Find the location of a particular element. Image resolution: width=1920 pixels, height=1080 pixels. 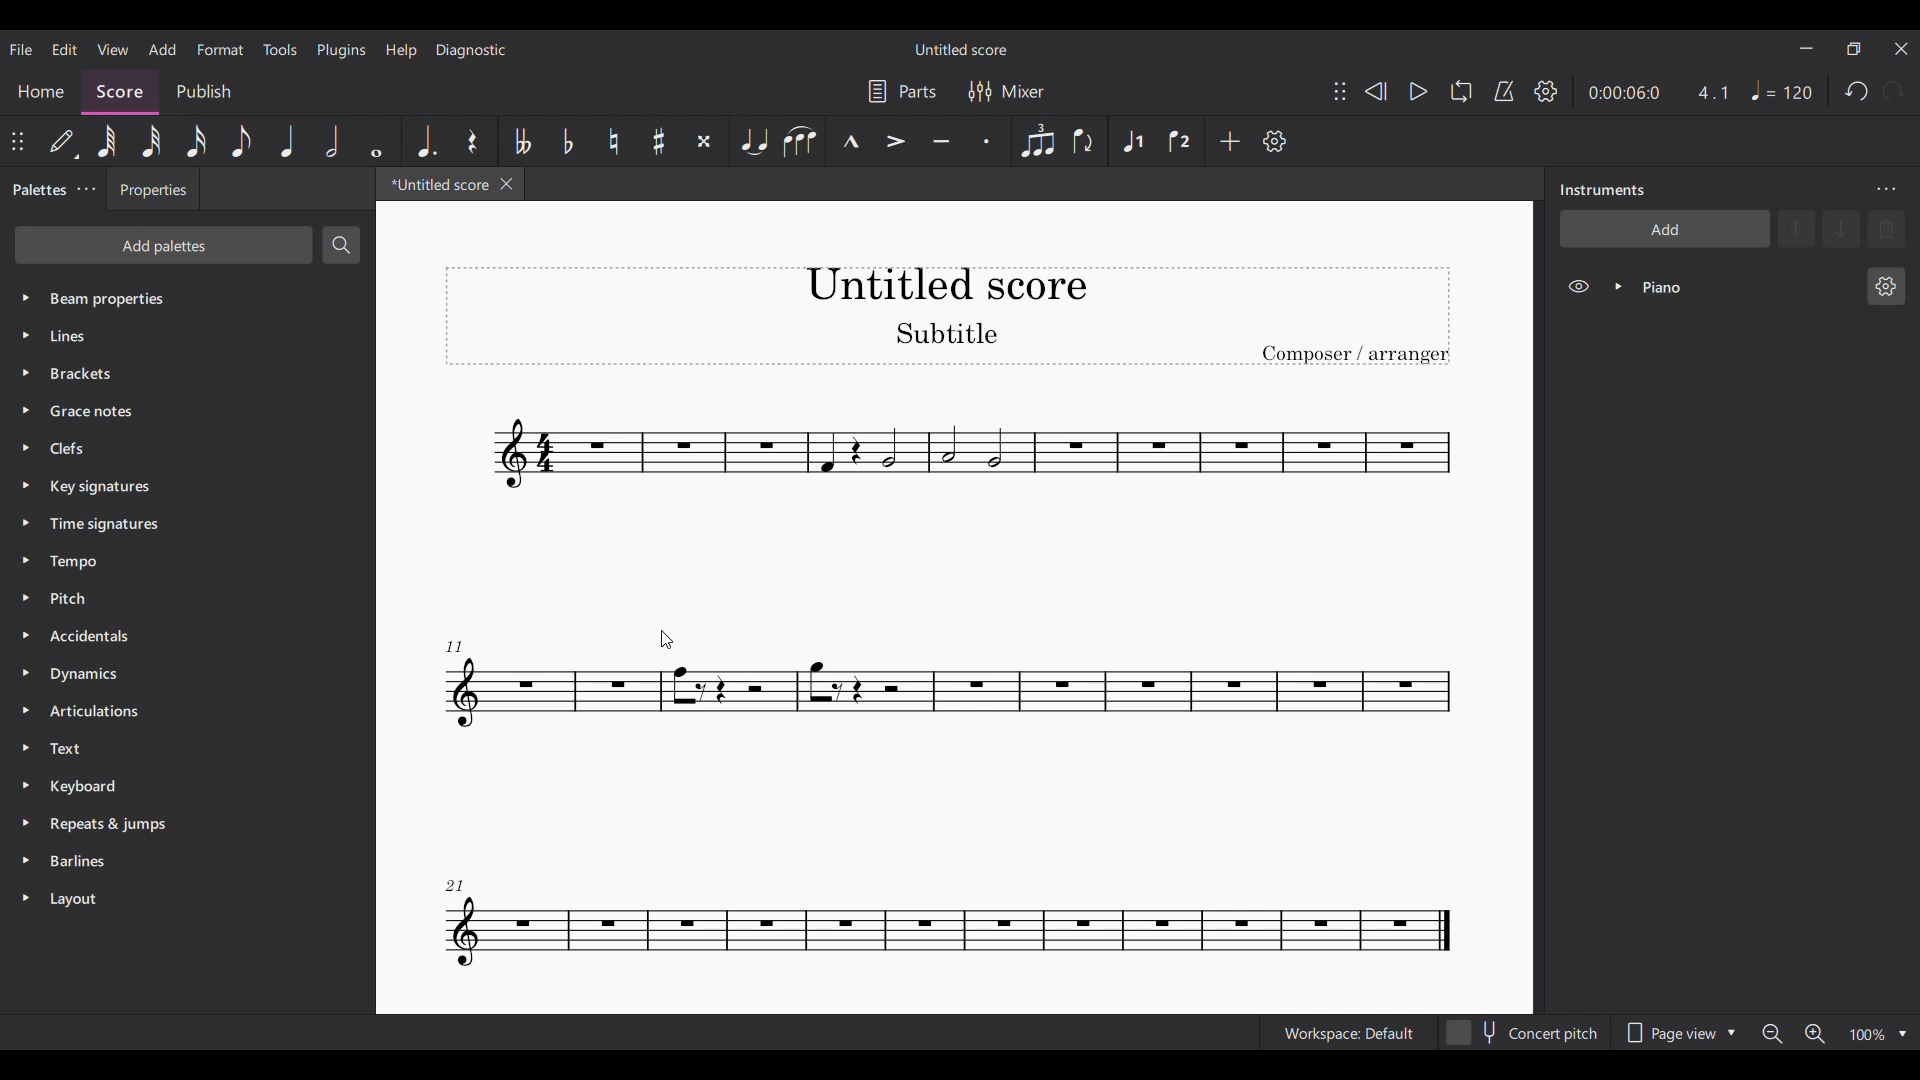

Playback settings is located at coordinates (1545, 91).